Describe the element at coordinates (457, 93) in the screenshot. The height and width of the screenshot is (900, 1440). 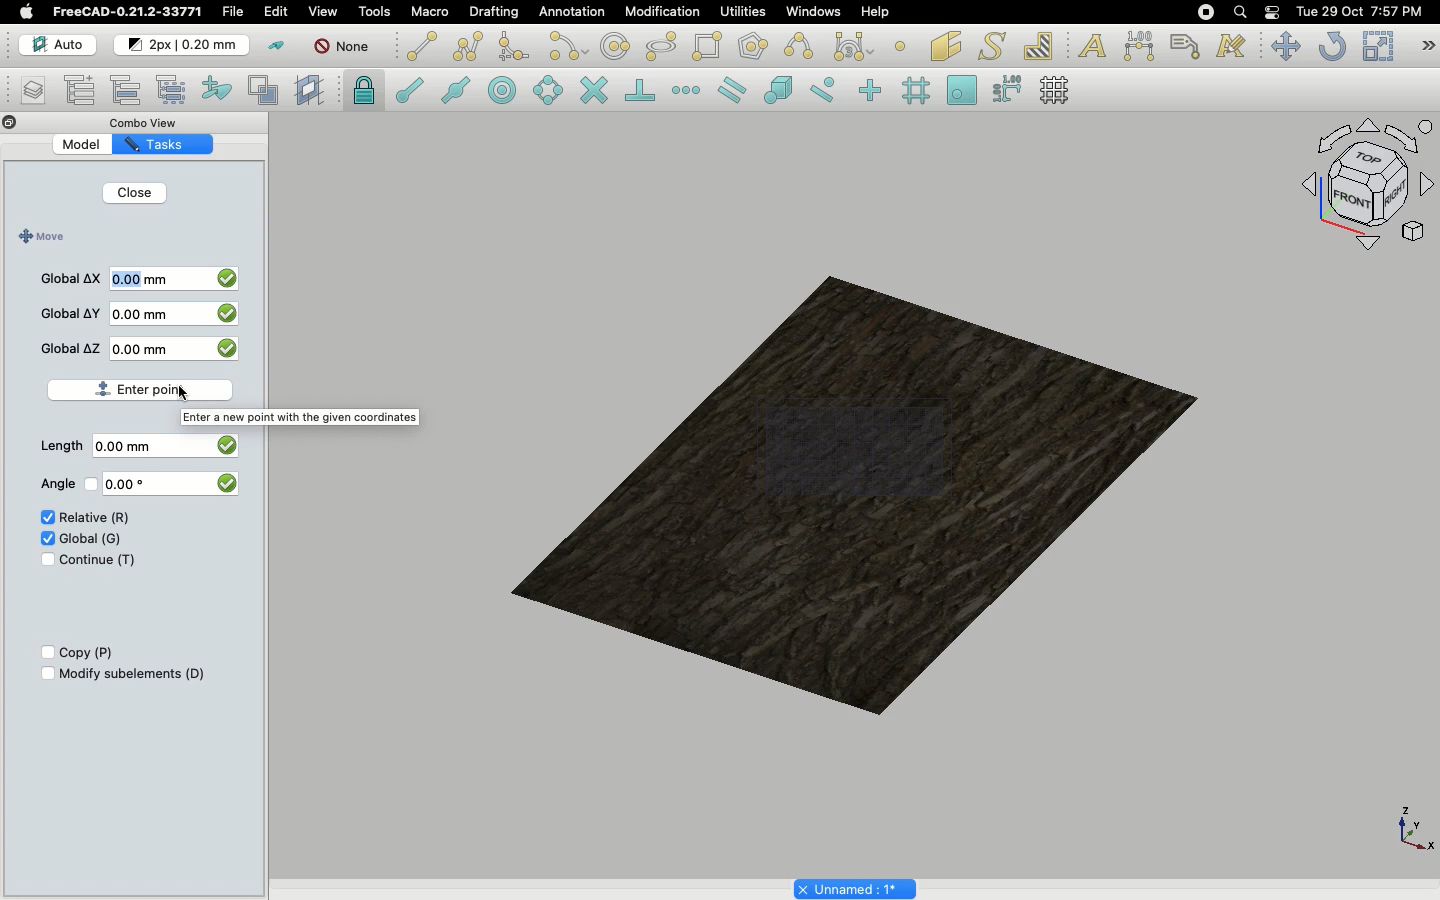
I see `Snap midpoint` at that location.